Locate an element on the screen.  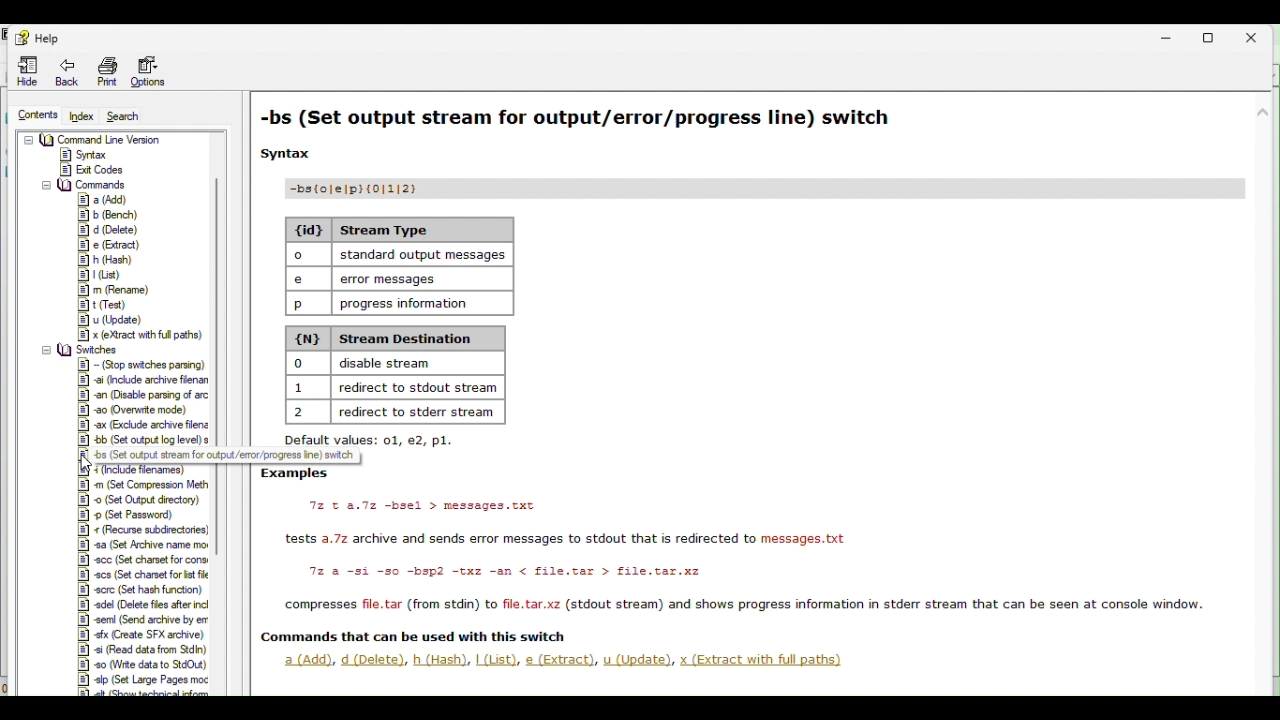
Restore is located at coordinates (1215, 35).